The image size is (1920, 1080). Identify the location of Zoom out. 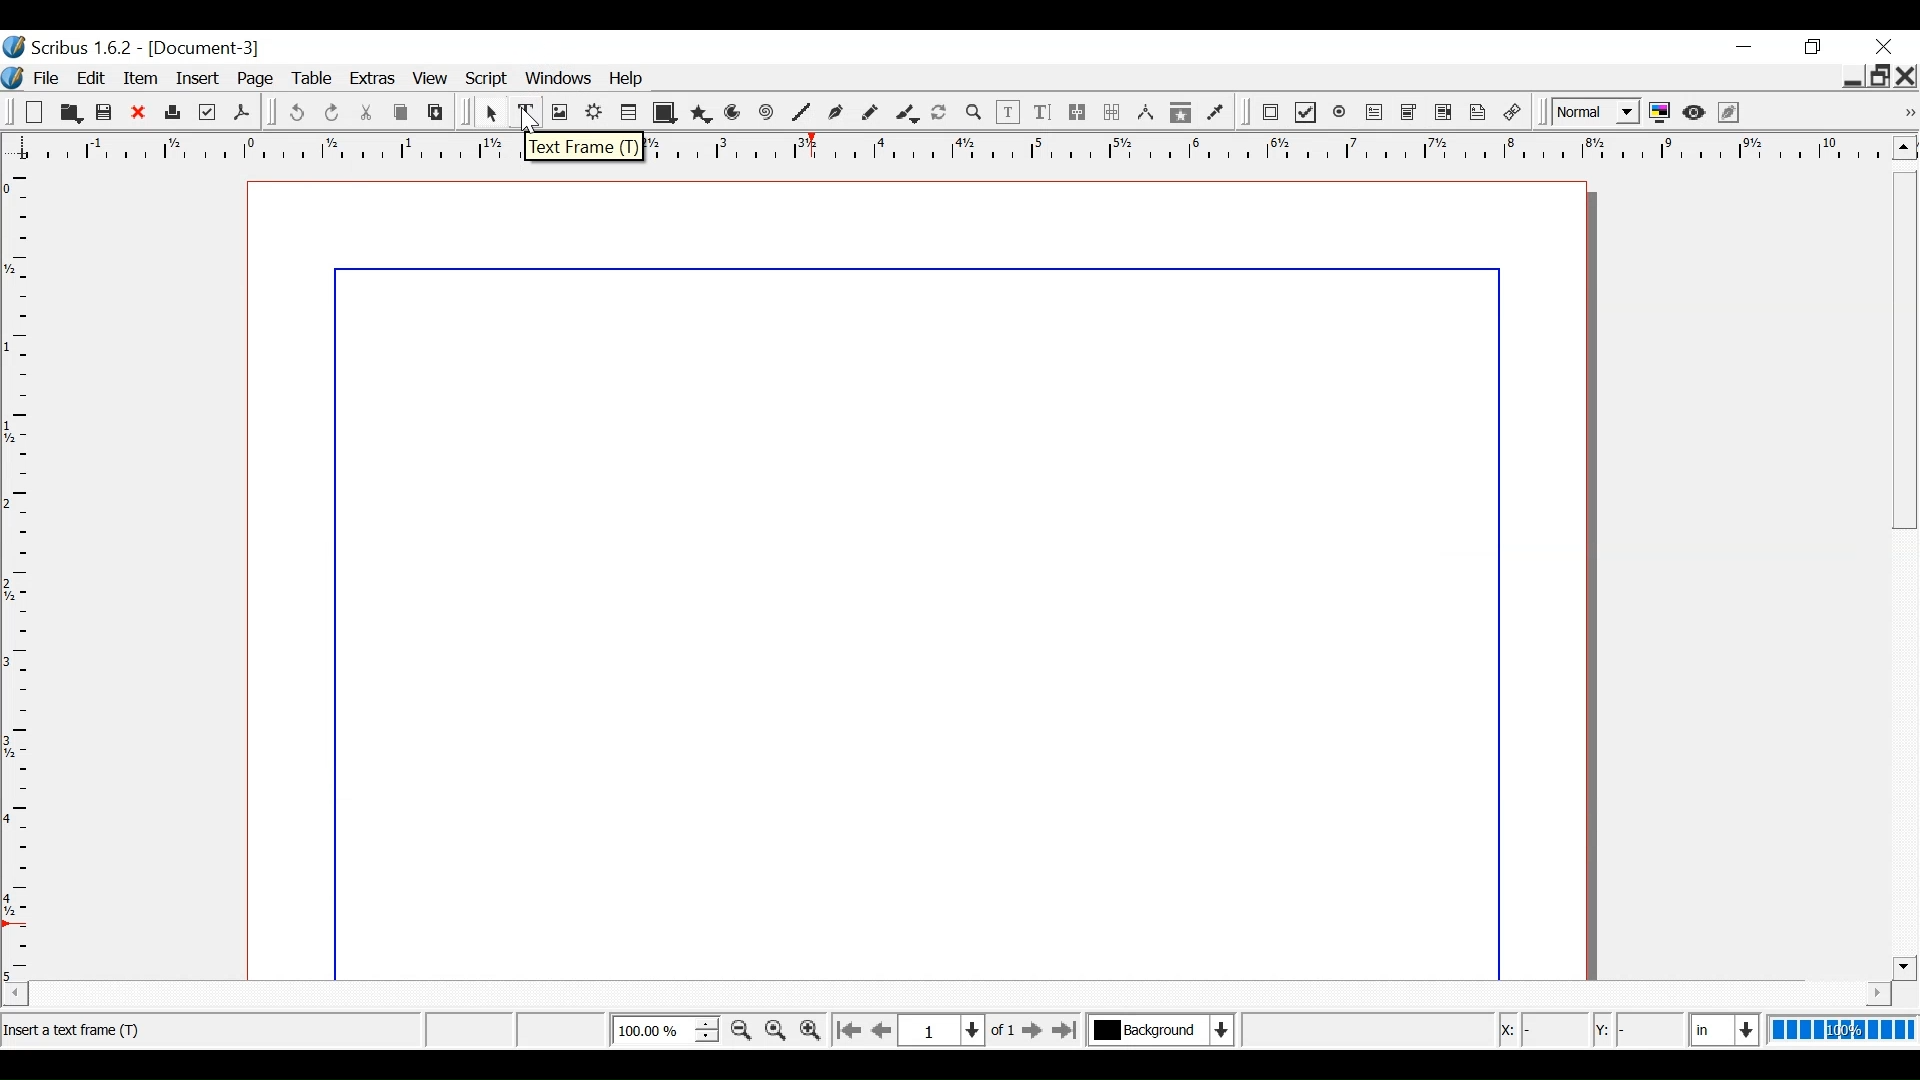
(741, 1029).